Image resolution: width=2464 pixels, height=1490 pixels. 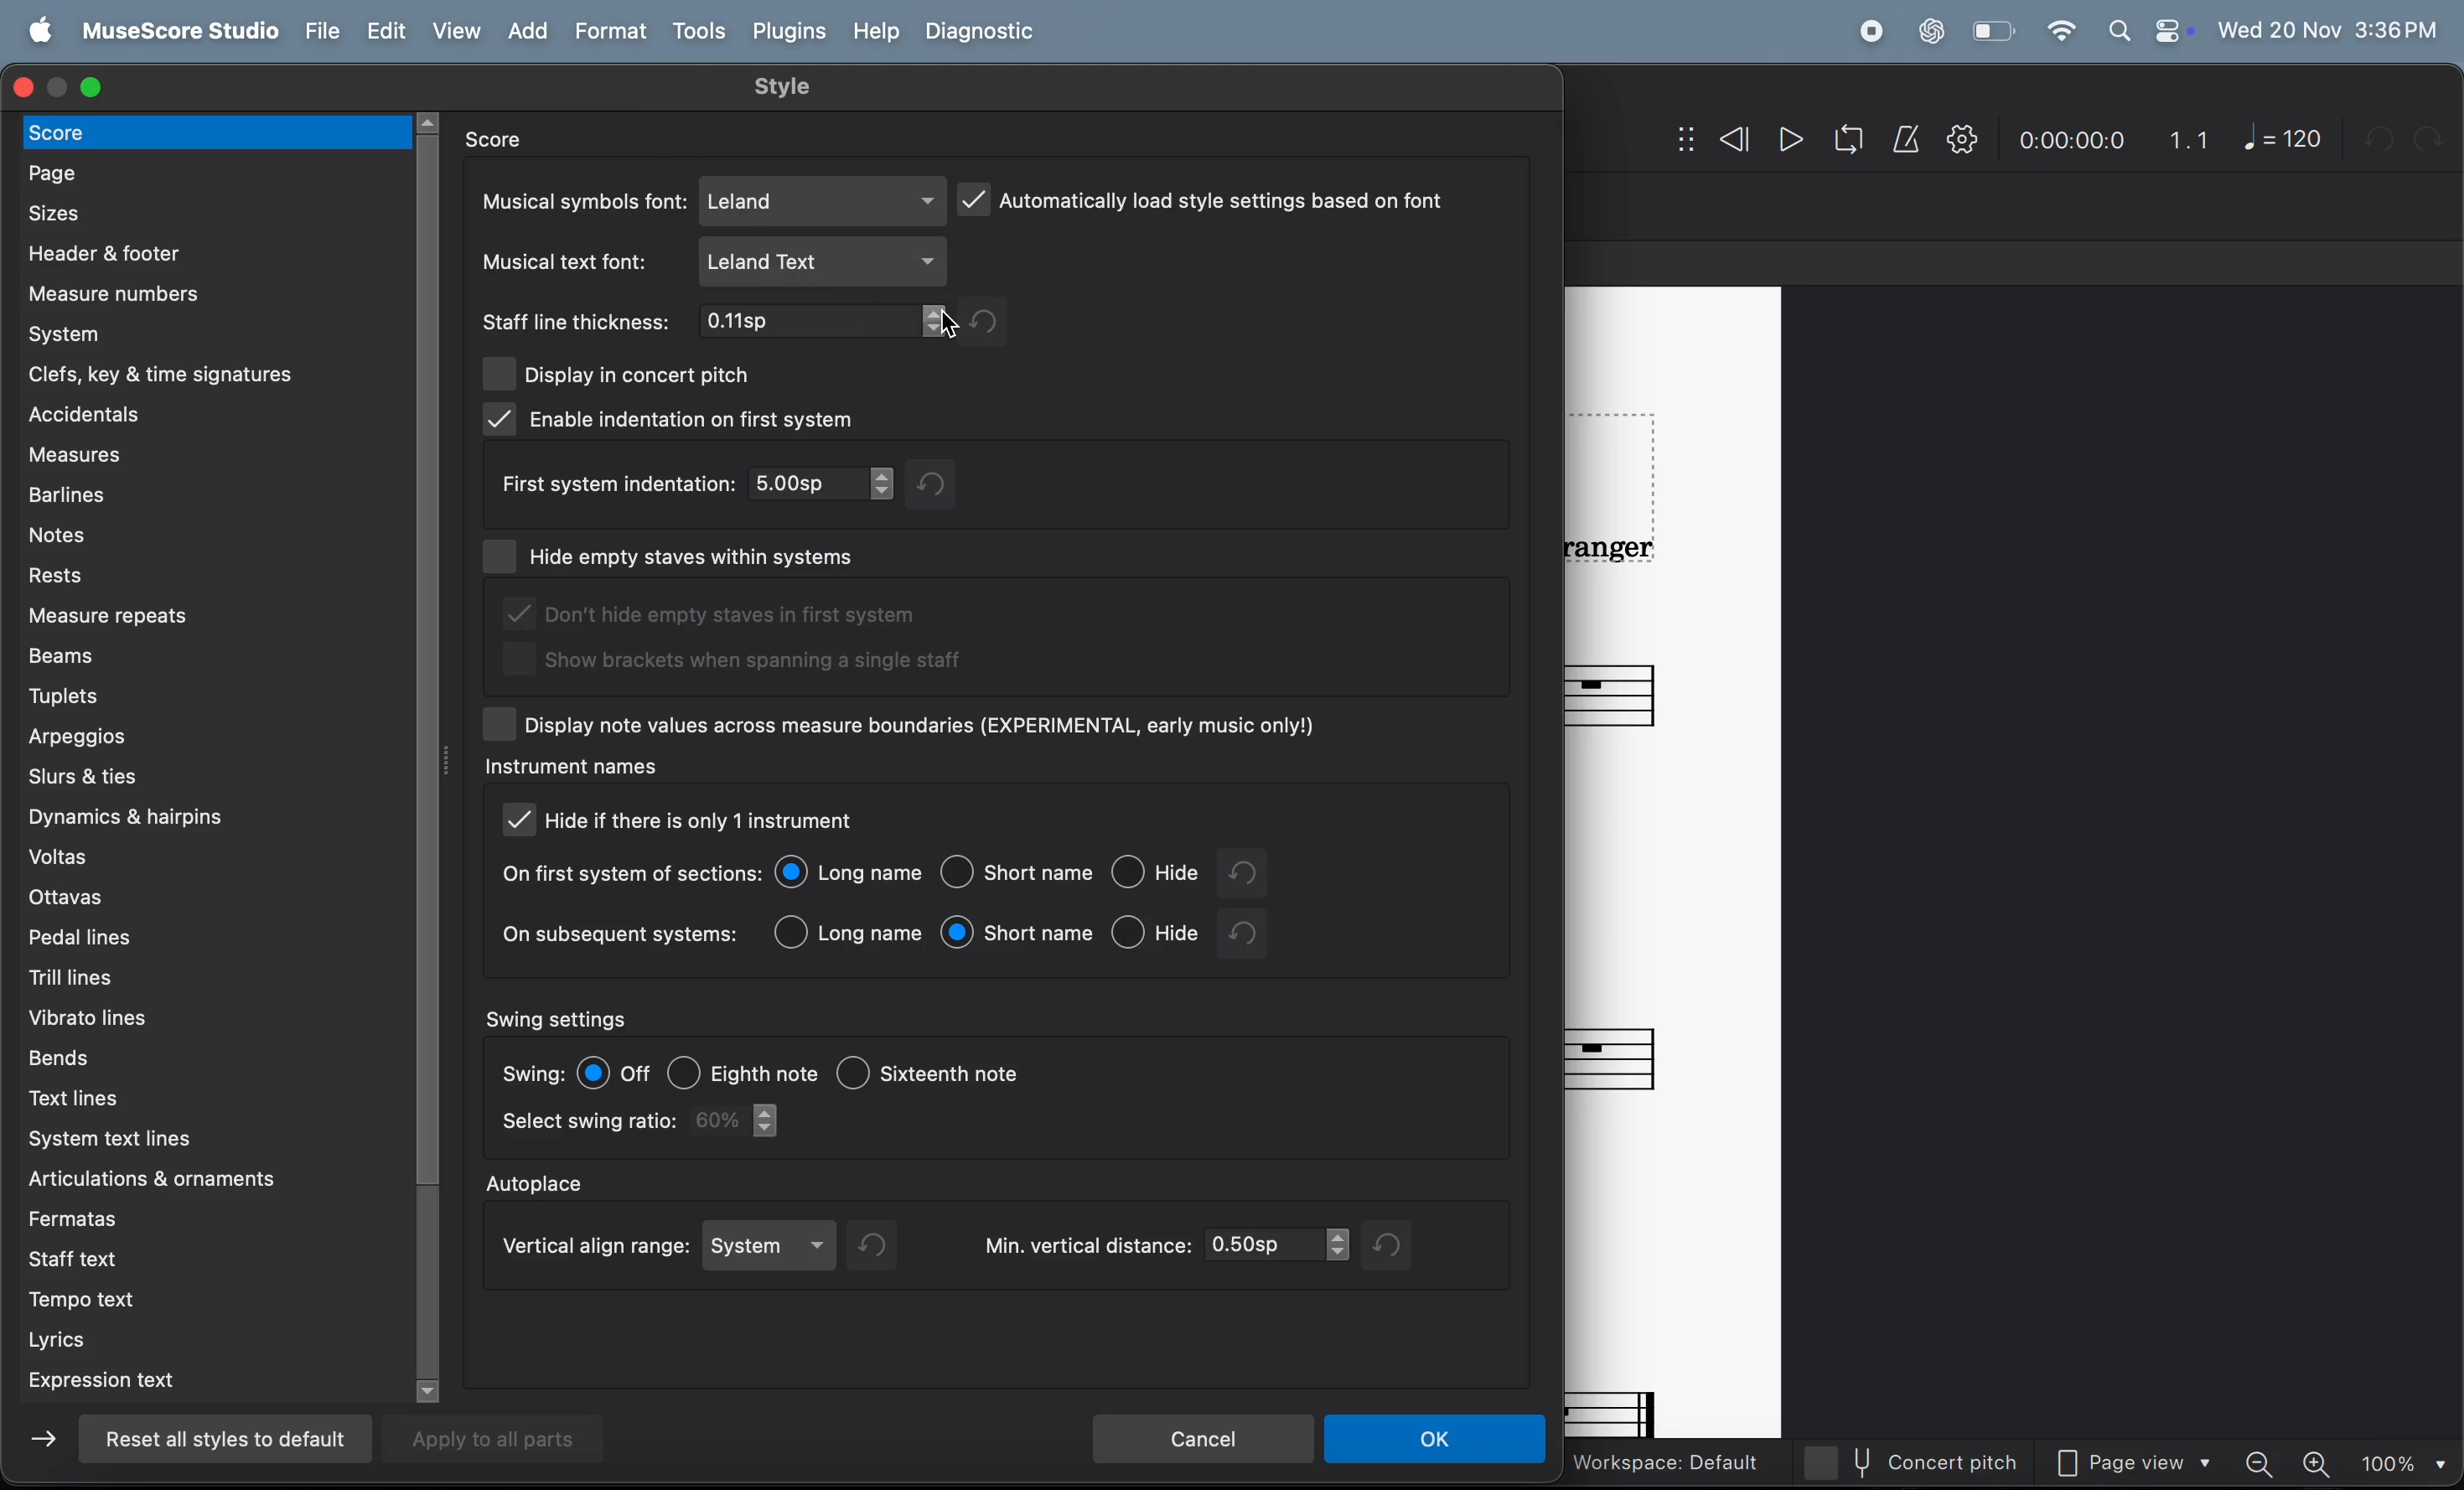 What do you see at coordinates (1713, 142) in the screenshot?
I see `rewind` at bounding box center [1713, 142].